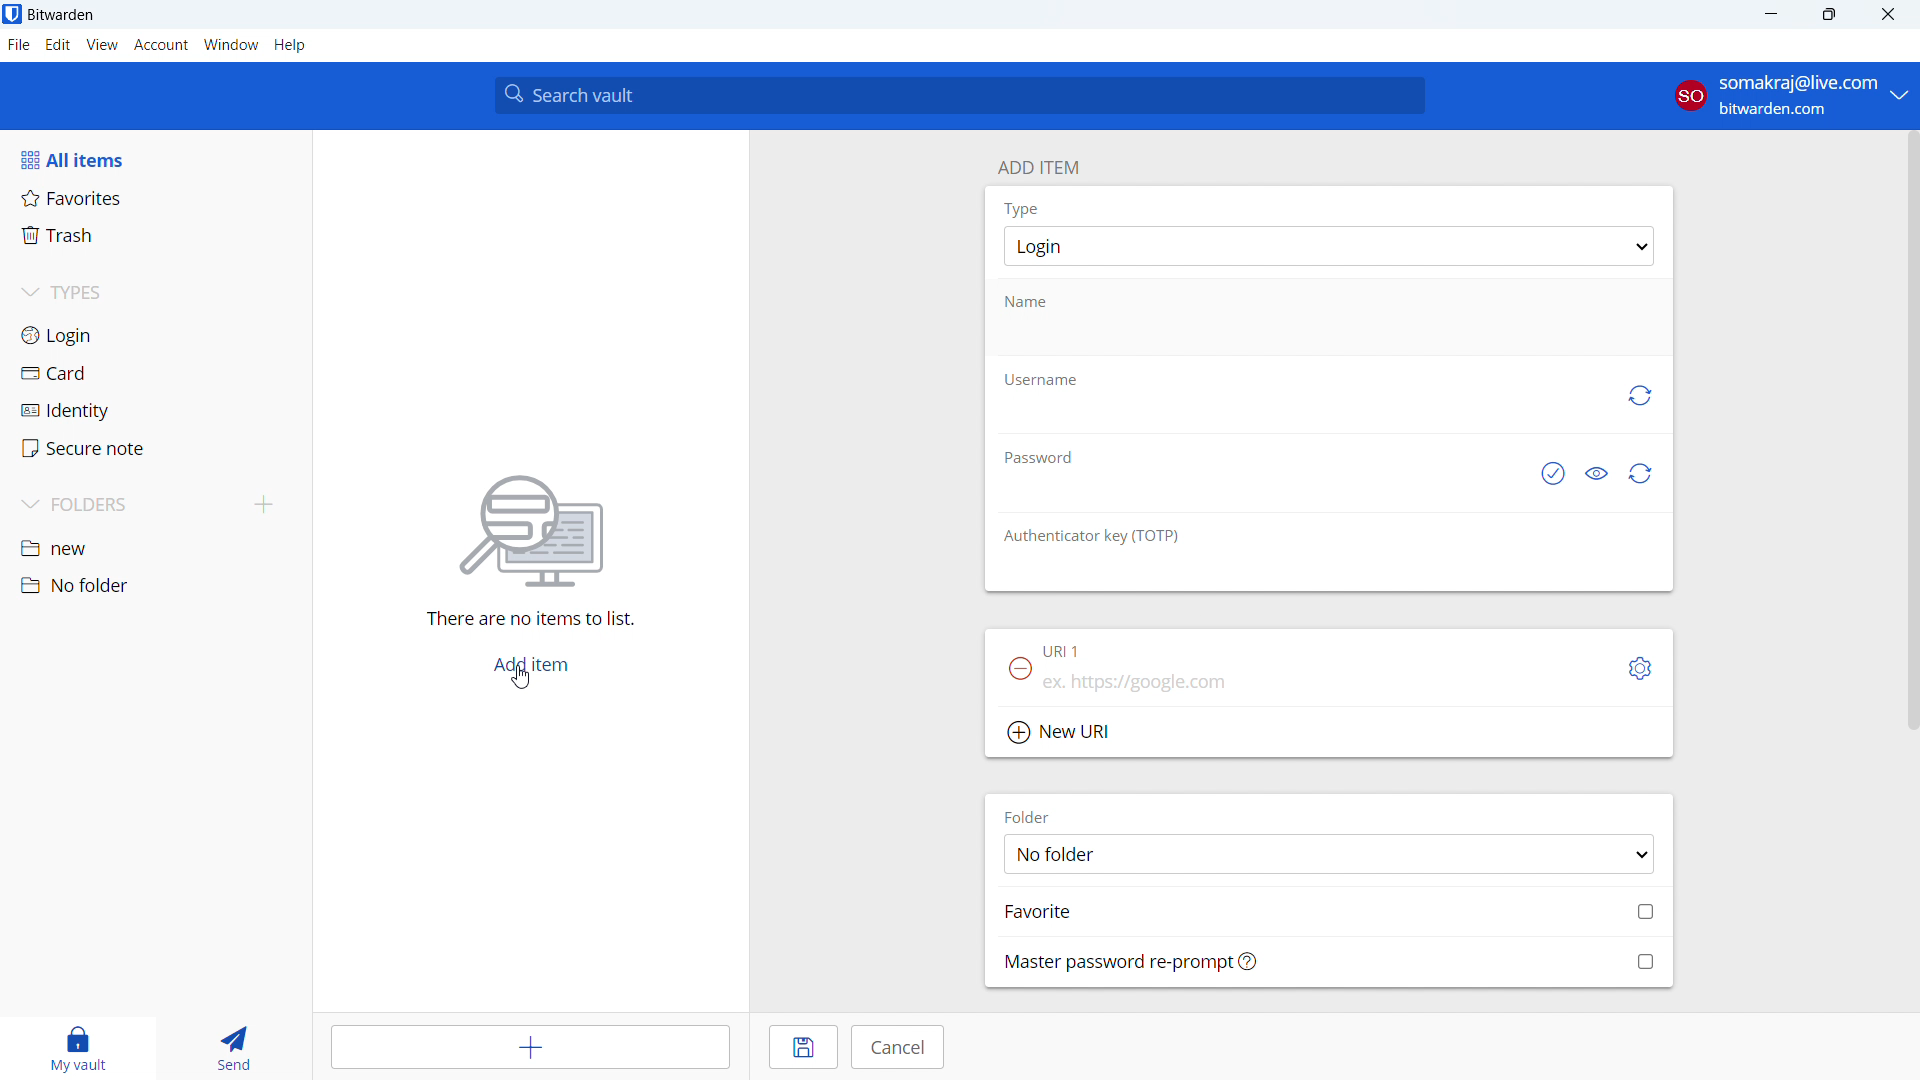  Describe the element at coordinates (1907, 431) in the screenshot. I see `scrollbar` at that location.